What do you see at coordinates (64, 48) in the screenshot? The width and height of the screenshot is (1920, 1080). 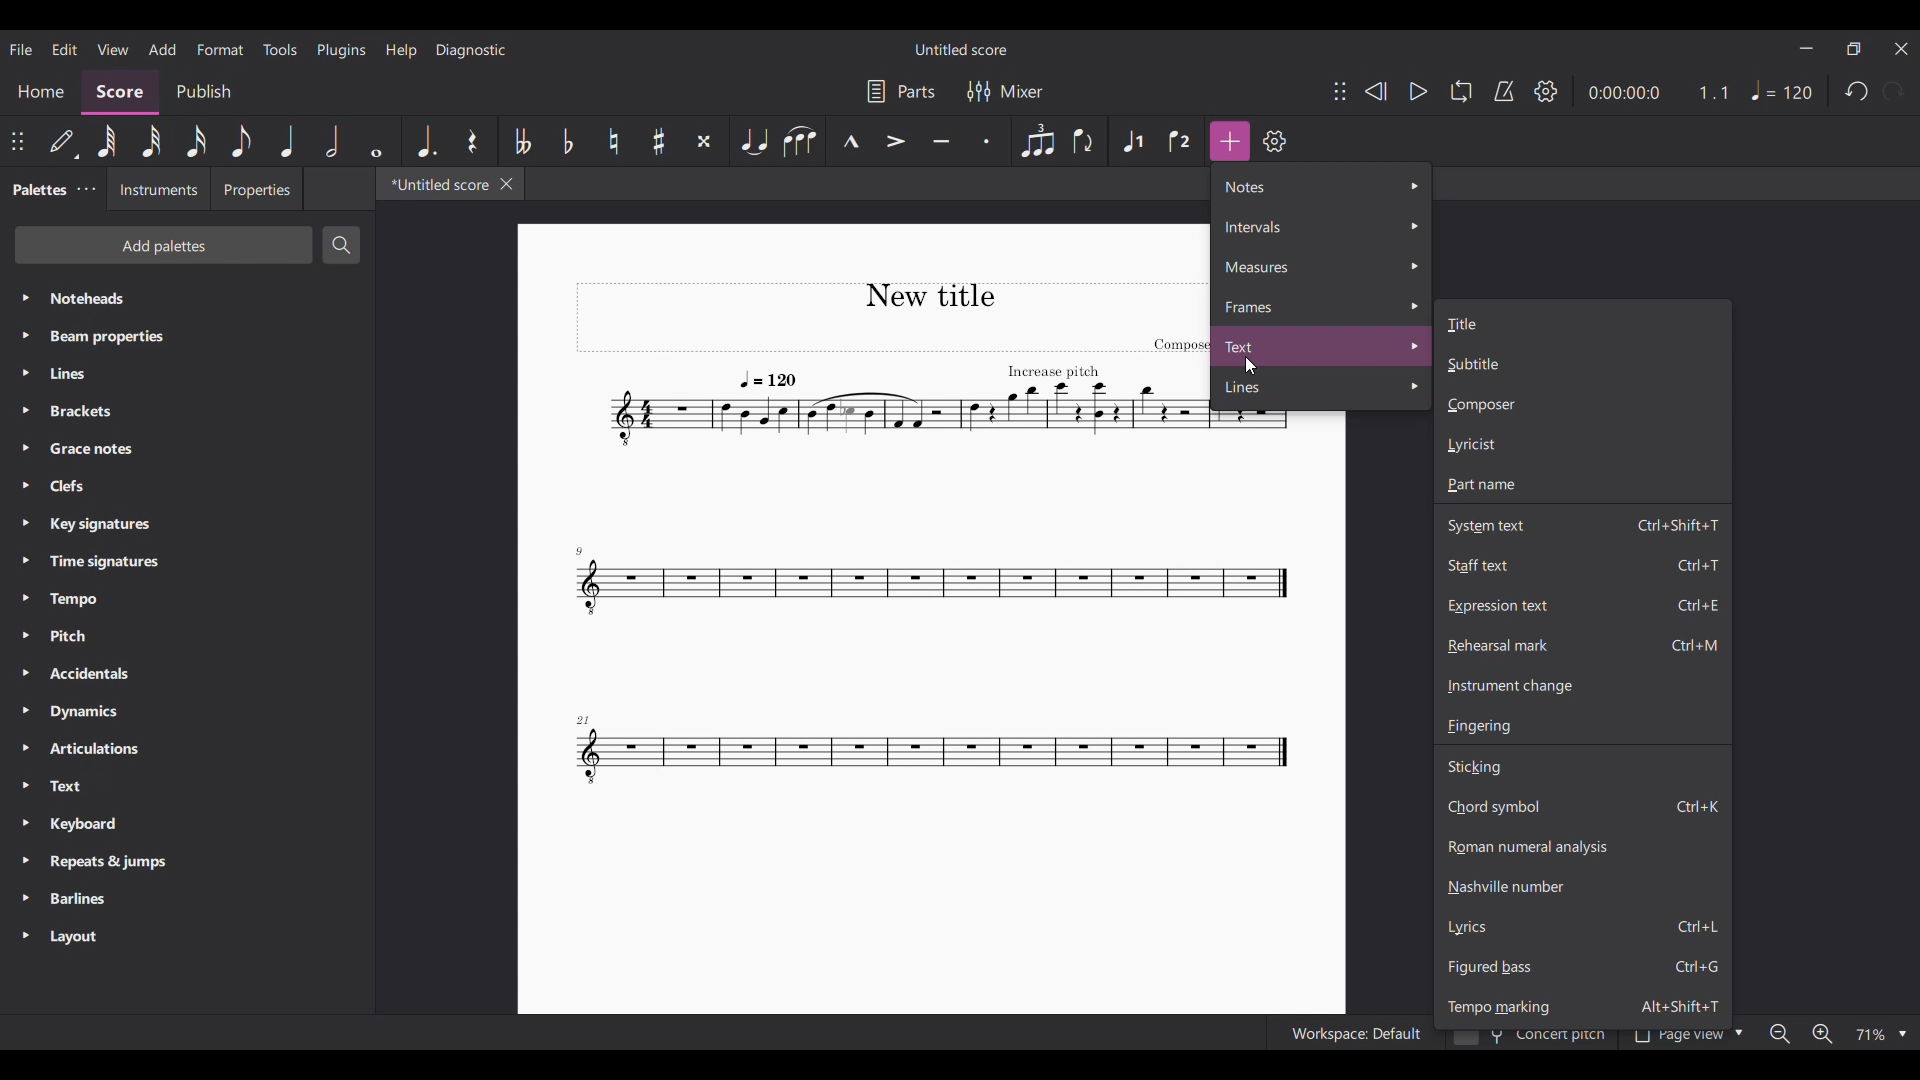 I see `Edit menu` at bounding box center [64, 48].